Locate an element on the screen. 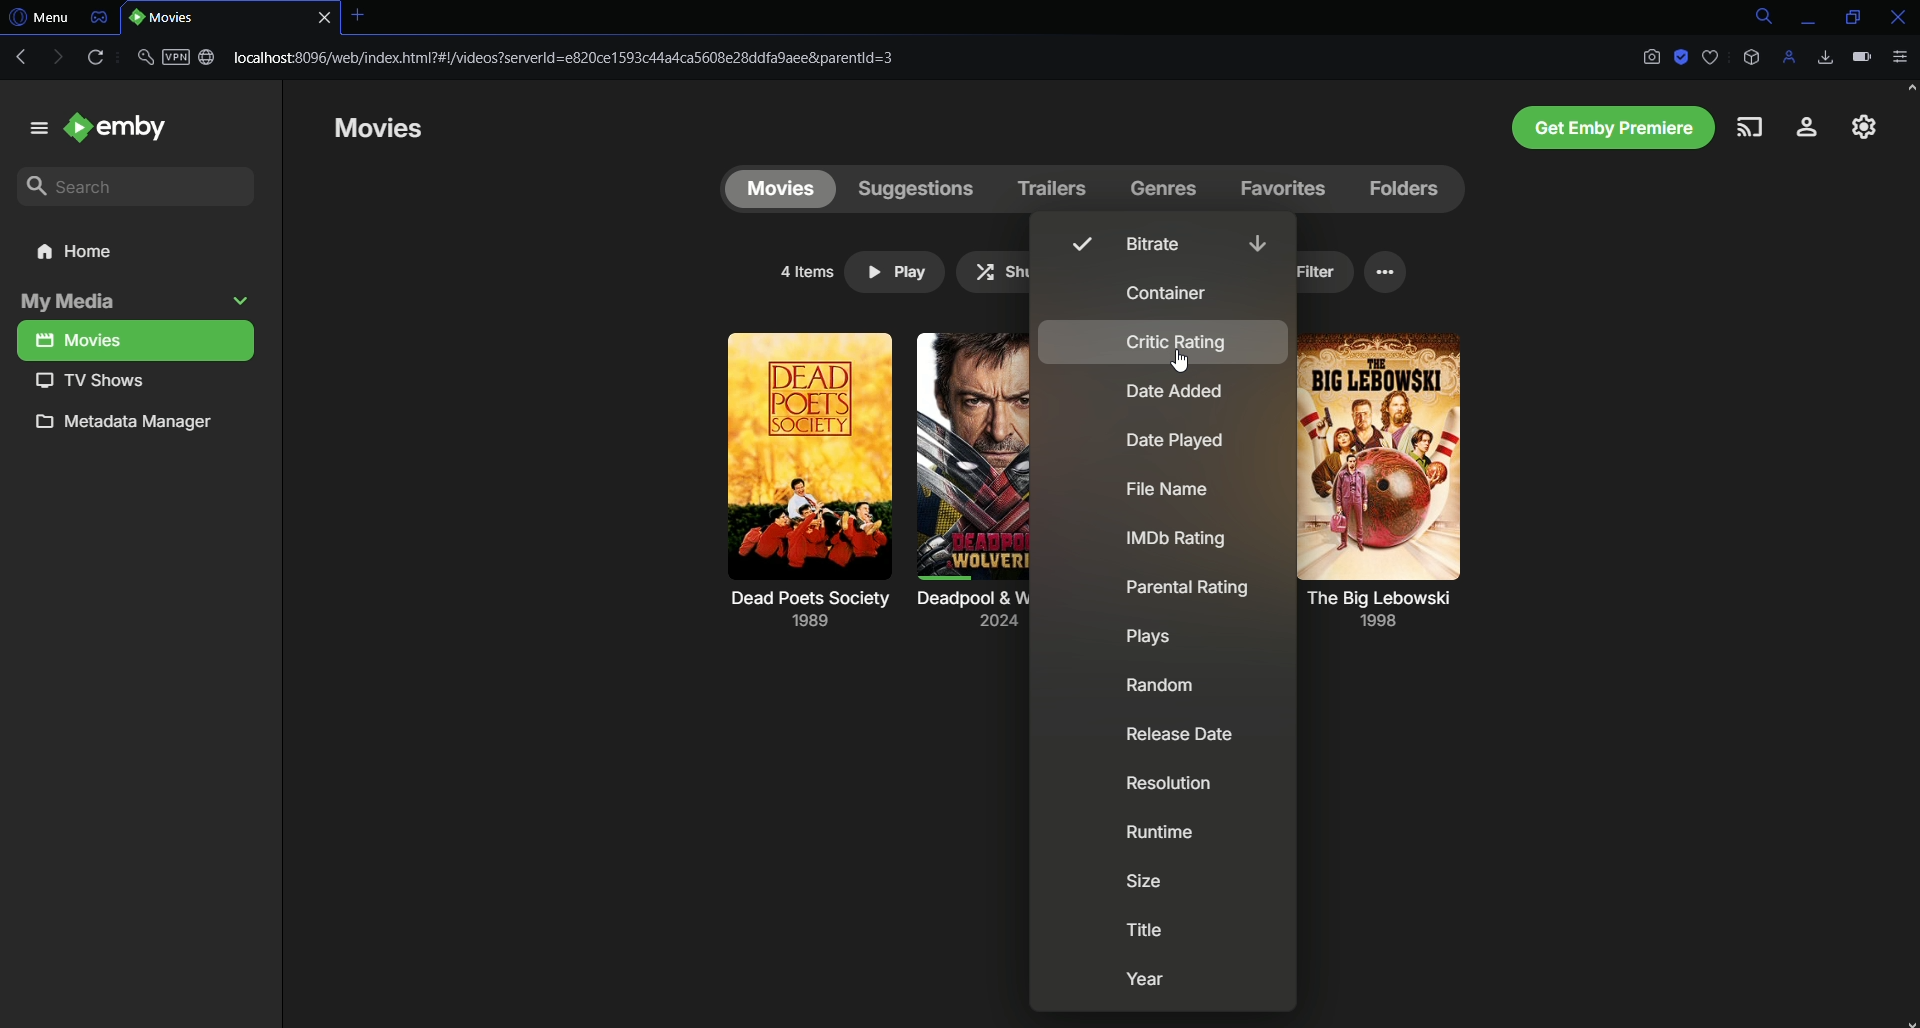 Image resolution: width=1920 pixels, height=1028 pixels. 4 items is located at coordinates (808, 272).